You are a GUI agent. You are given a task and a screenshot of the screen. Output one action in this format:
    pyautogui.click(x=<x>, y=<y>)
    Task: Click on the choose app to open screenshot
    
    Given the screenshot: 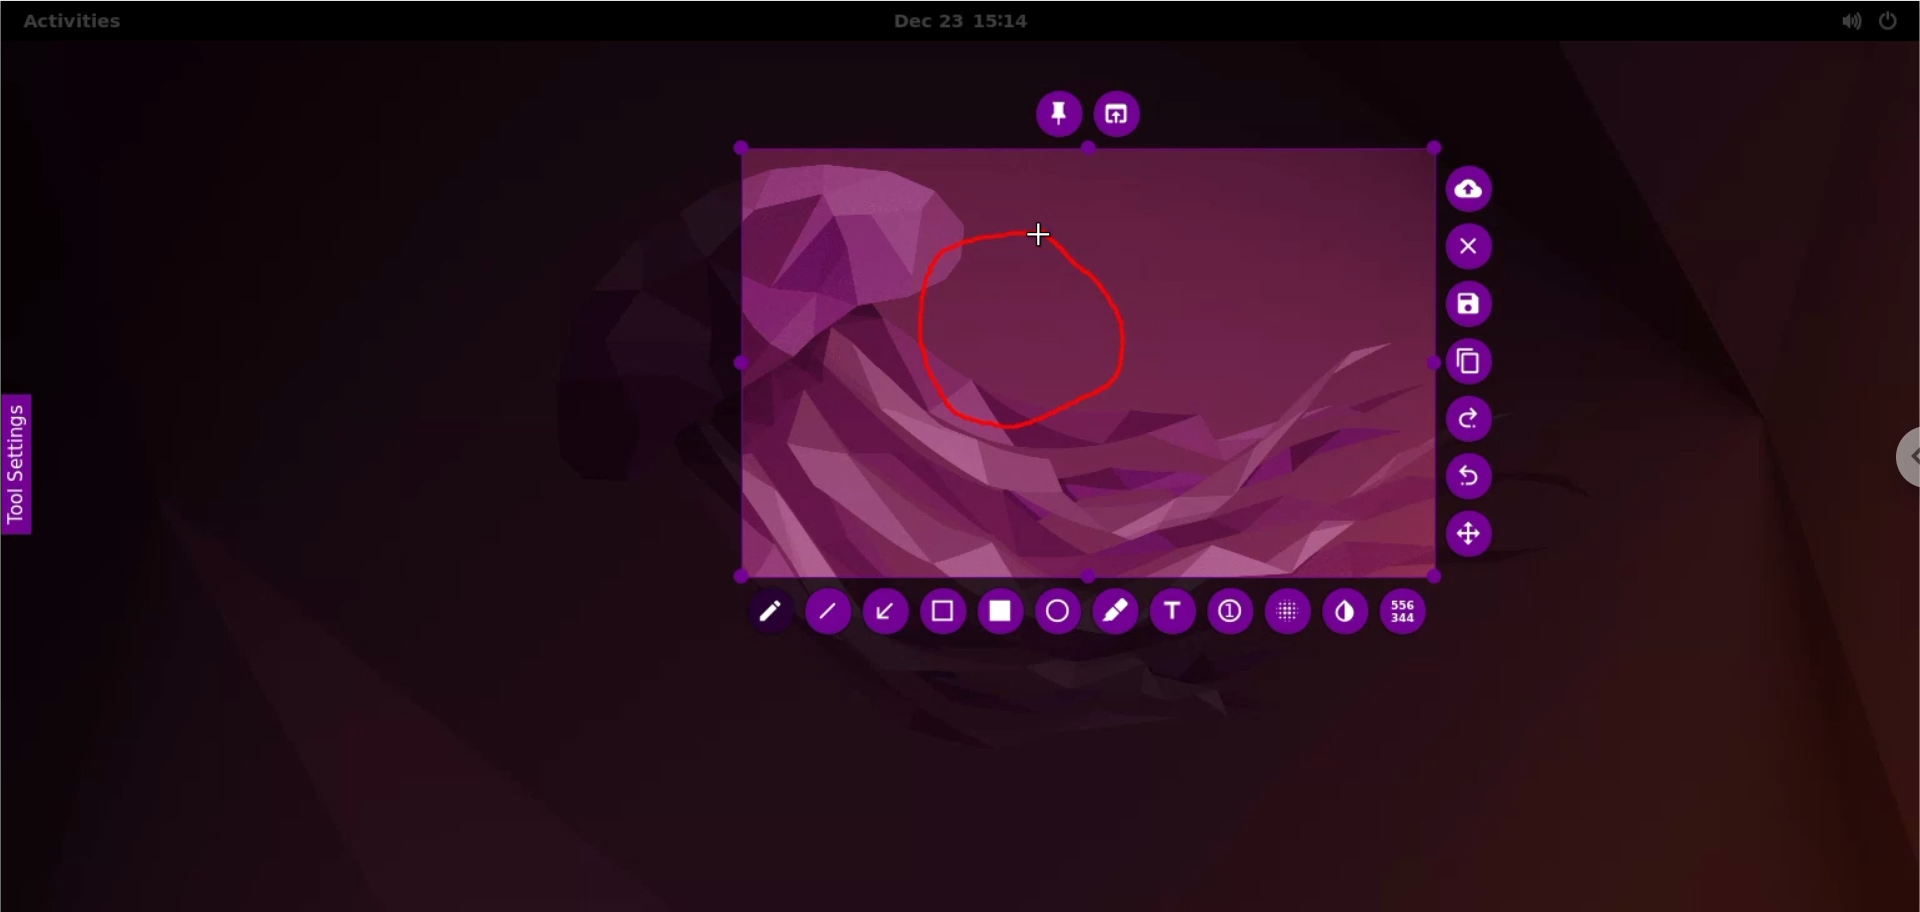 What is the action you would take?
    pyautogui.click(x=1127, y=114)
    